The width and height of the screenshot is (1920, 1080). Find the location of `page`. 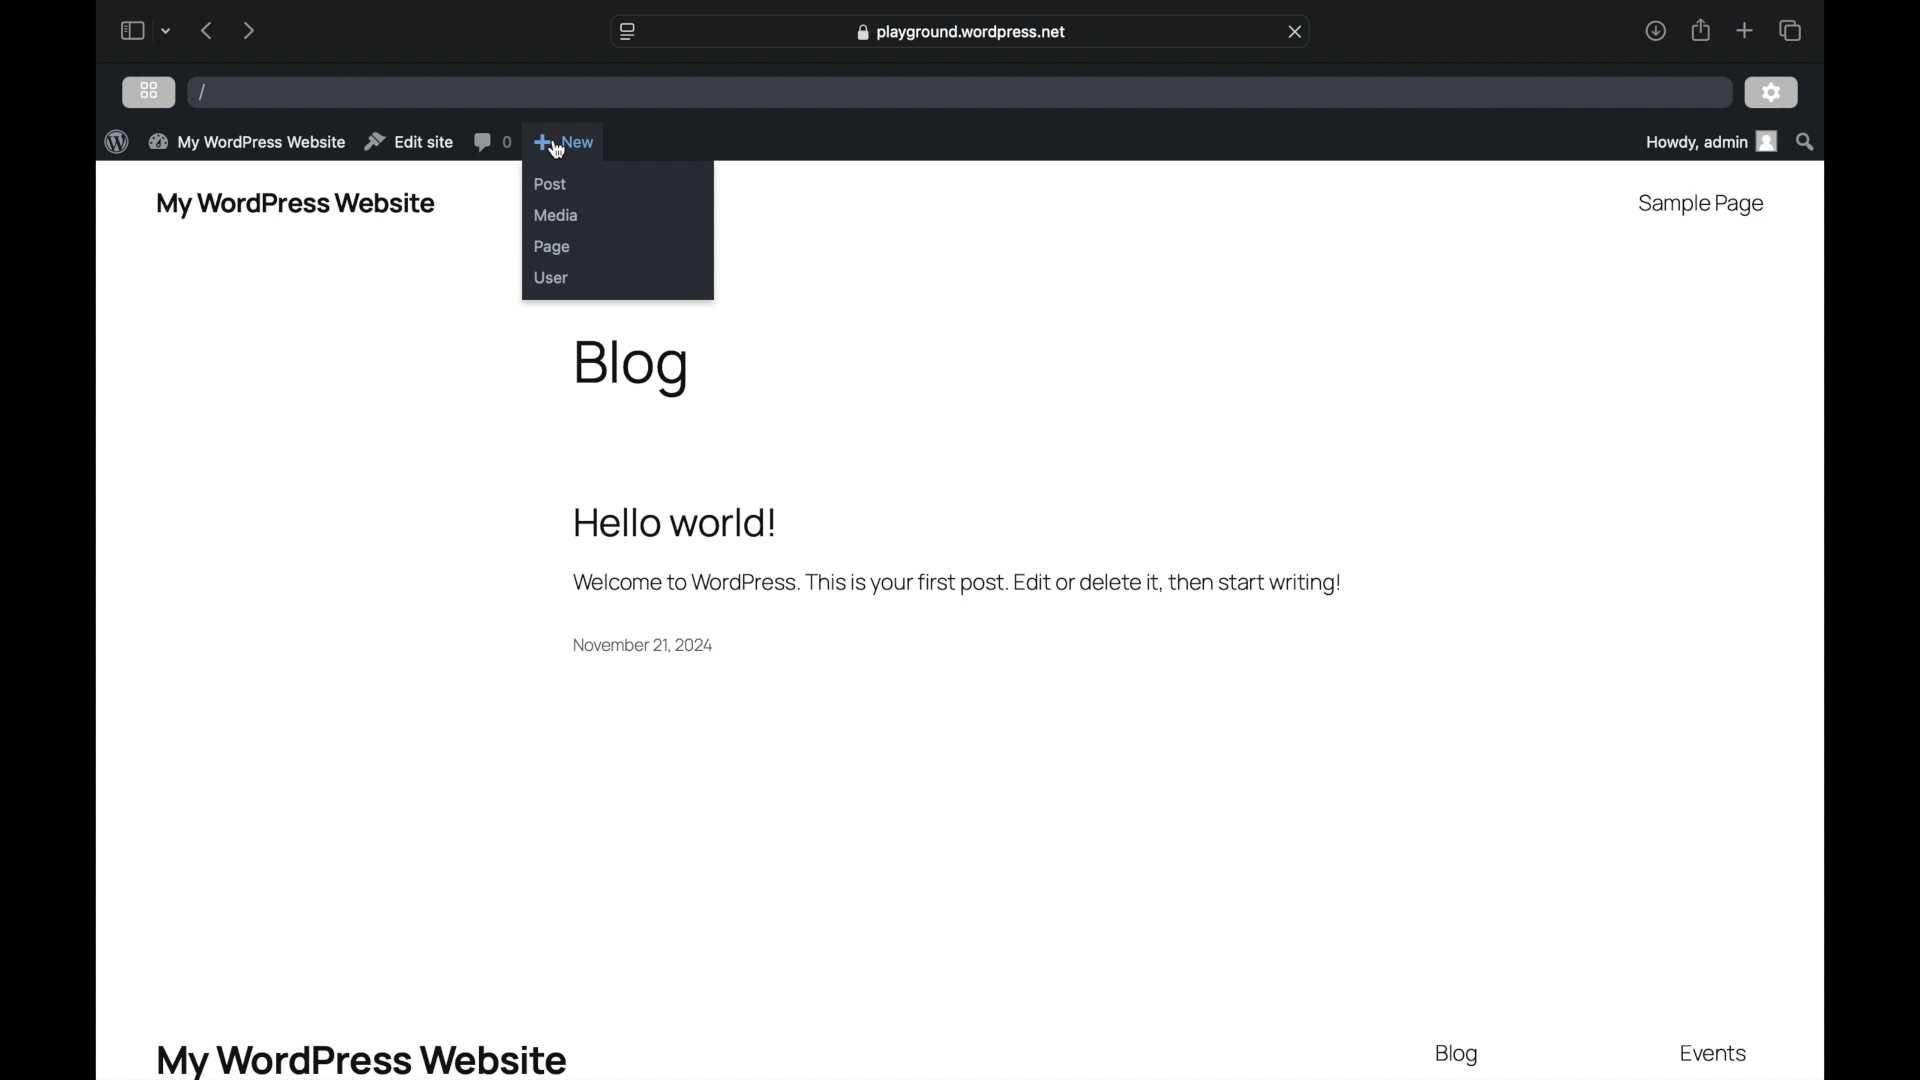

page is located at coordinates (553, 247).